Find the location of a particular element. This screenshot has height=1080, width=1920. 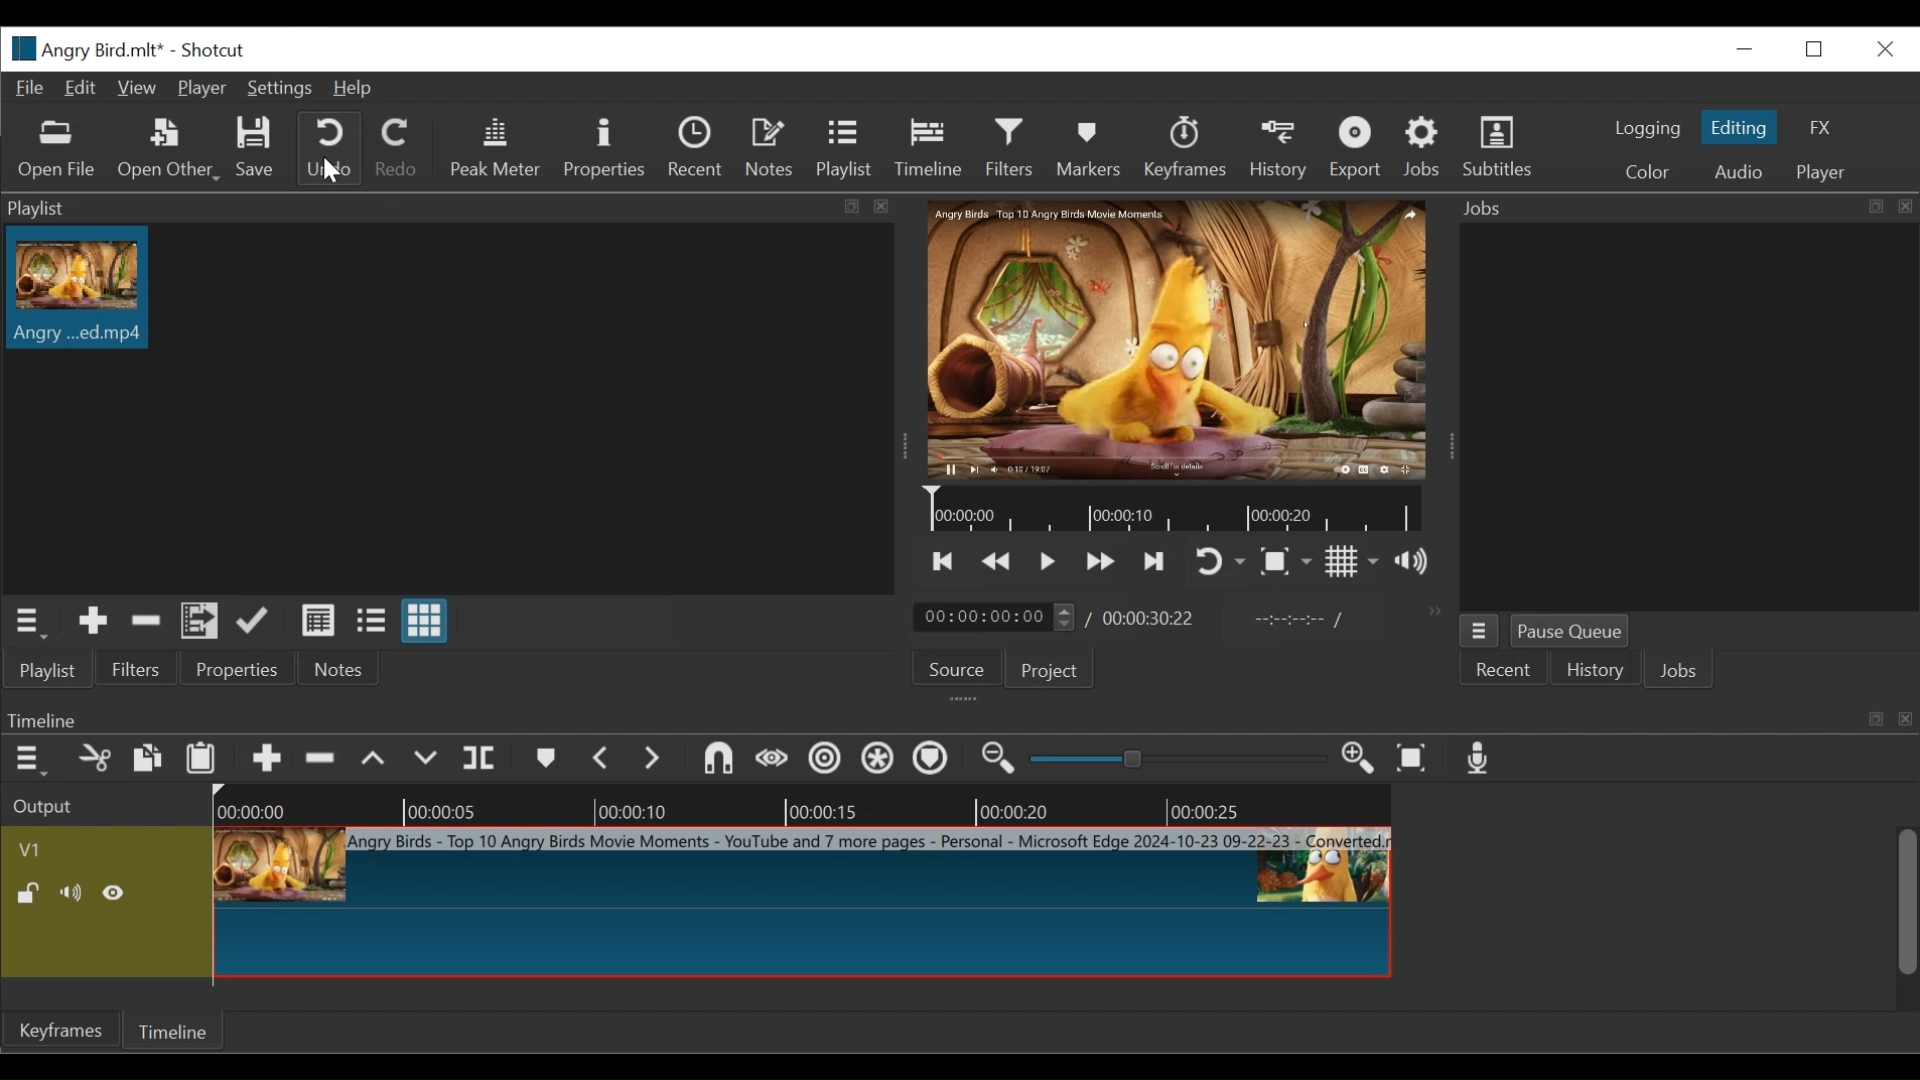

Timeline is located at coordinates (177, 1029).